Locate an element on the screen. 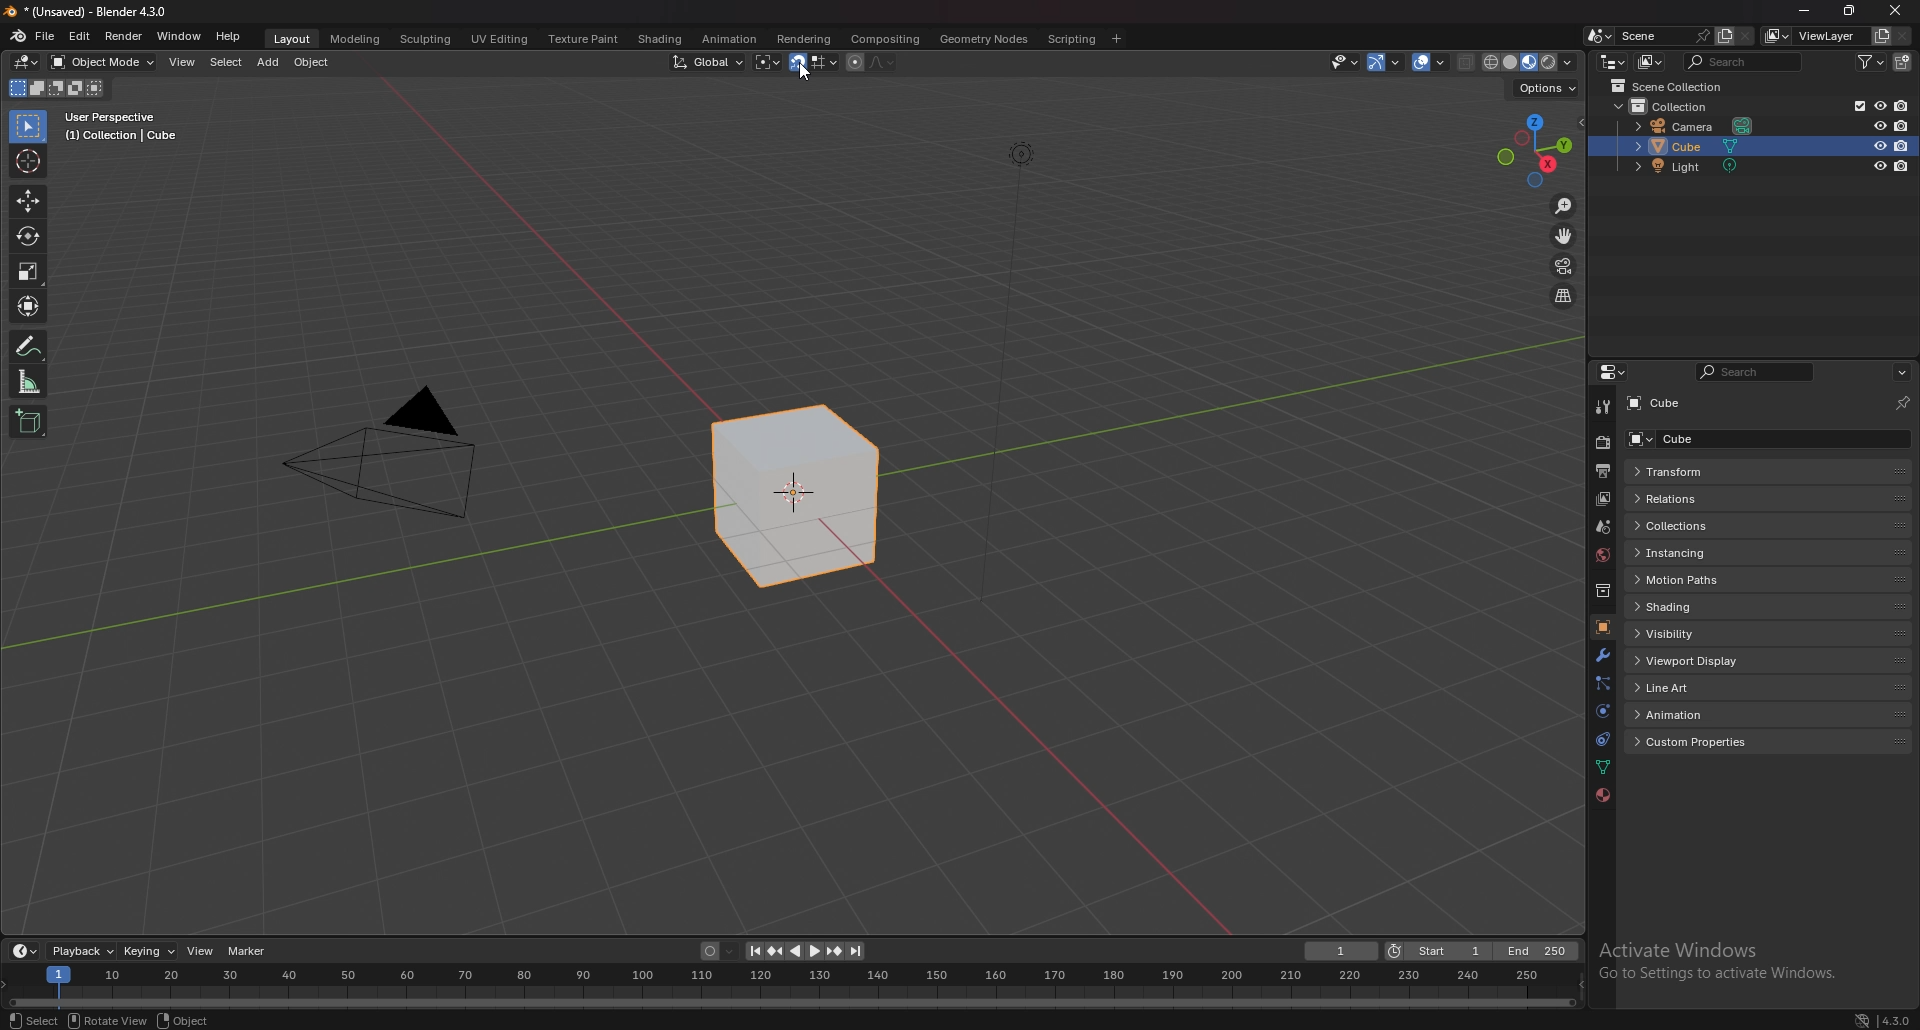 This screenshot has width=1920, height=1030. file is located at coordinates (46, 36).